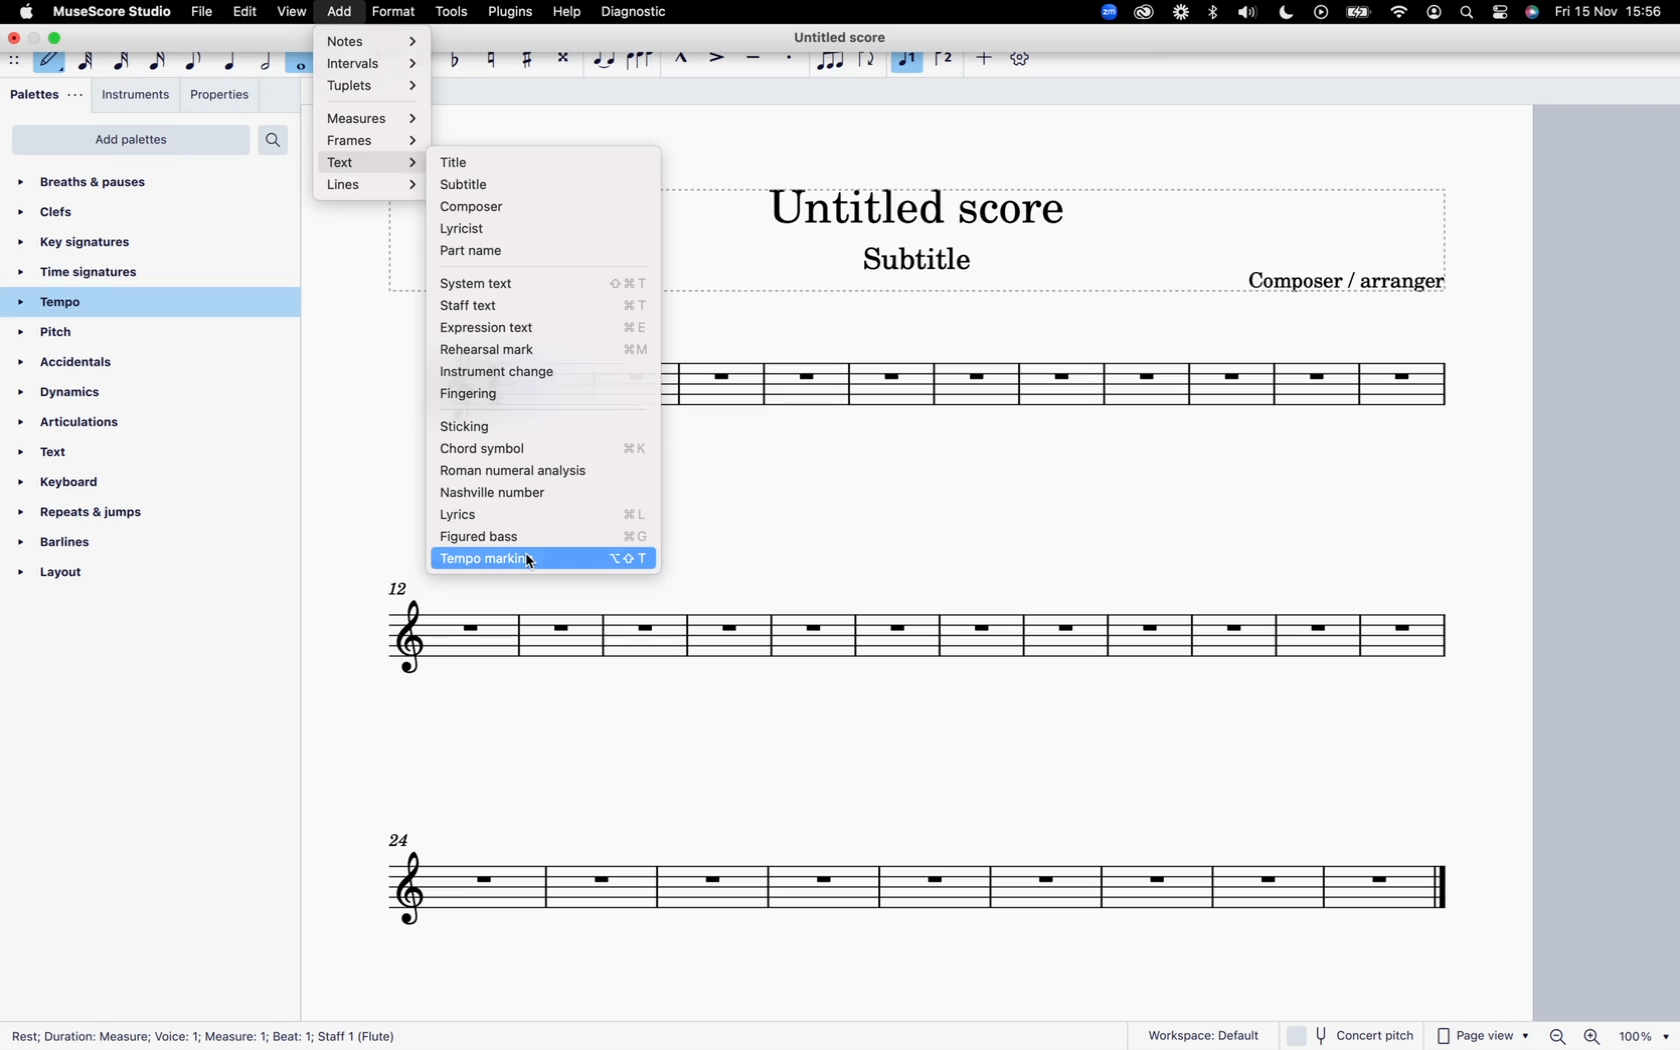  Describe the element at coordinates (564, 11) in the screenshot. I see `help` at that location.